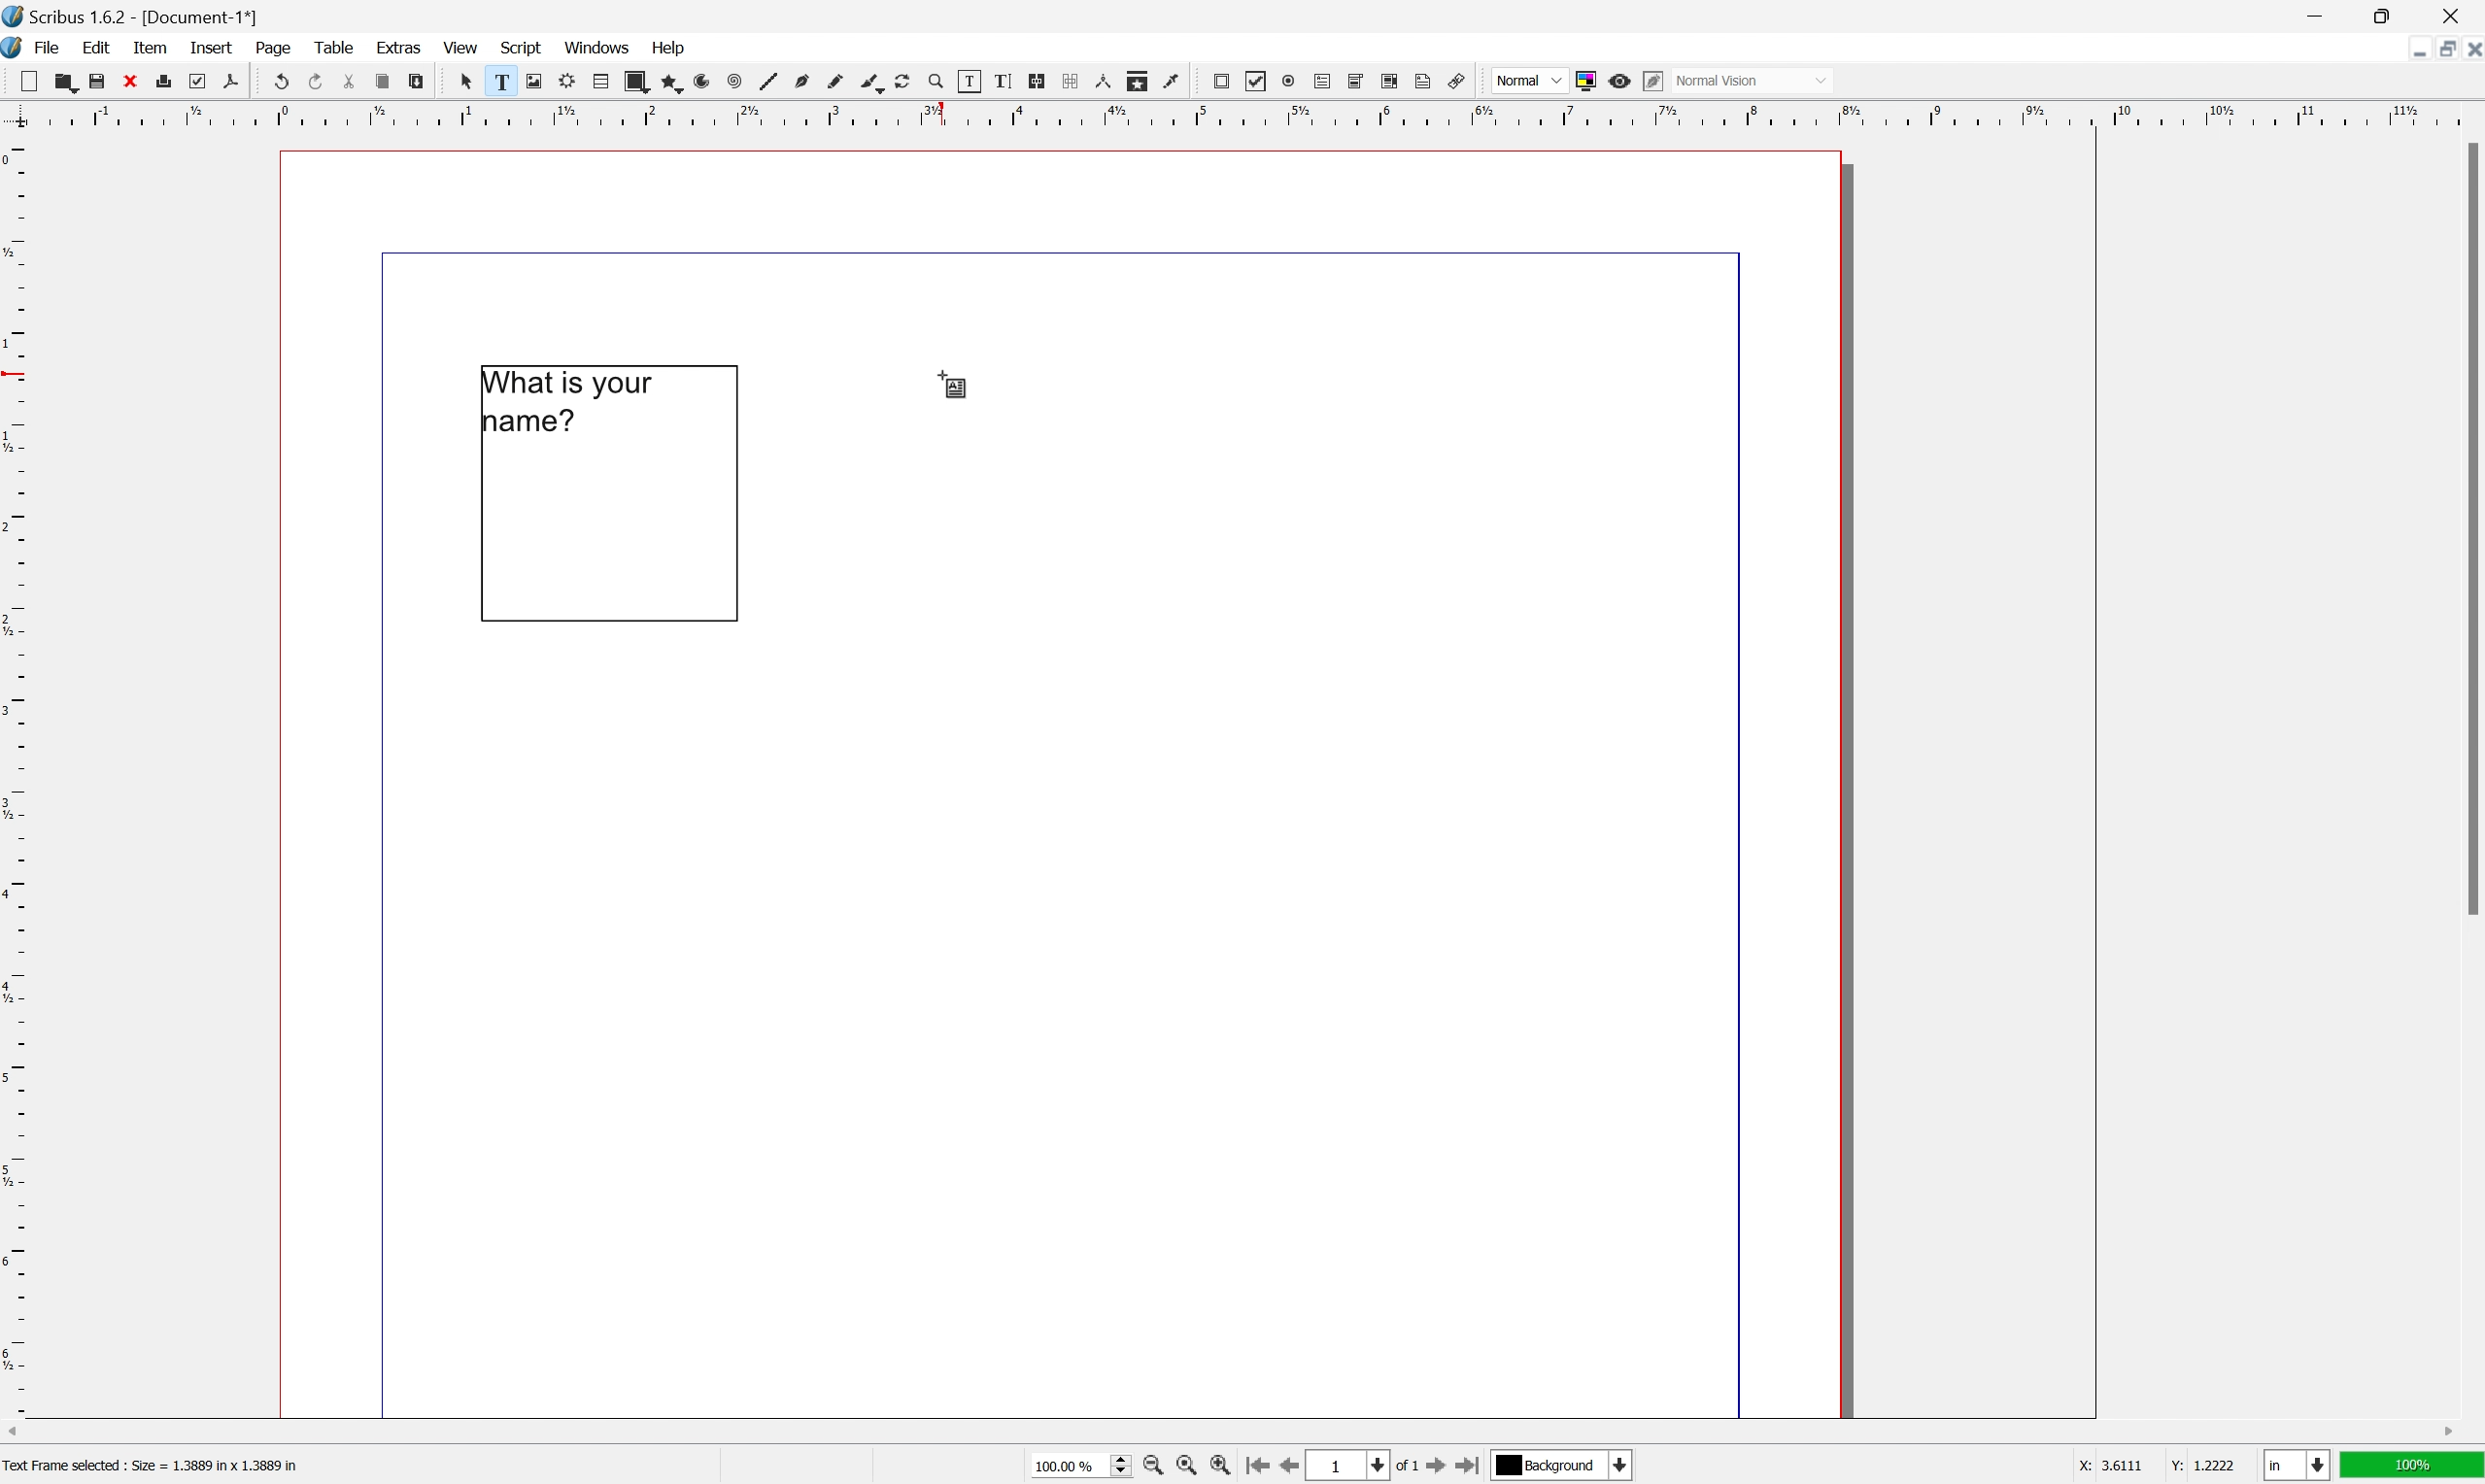 This screenshot has width=2485, height=1484. I want to click on pdf radio button, so click(1288, 81).